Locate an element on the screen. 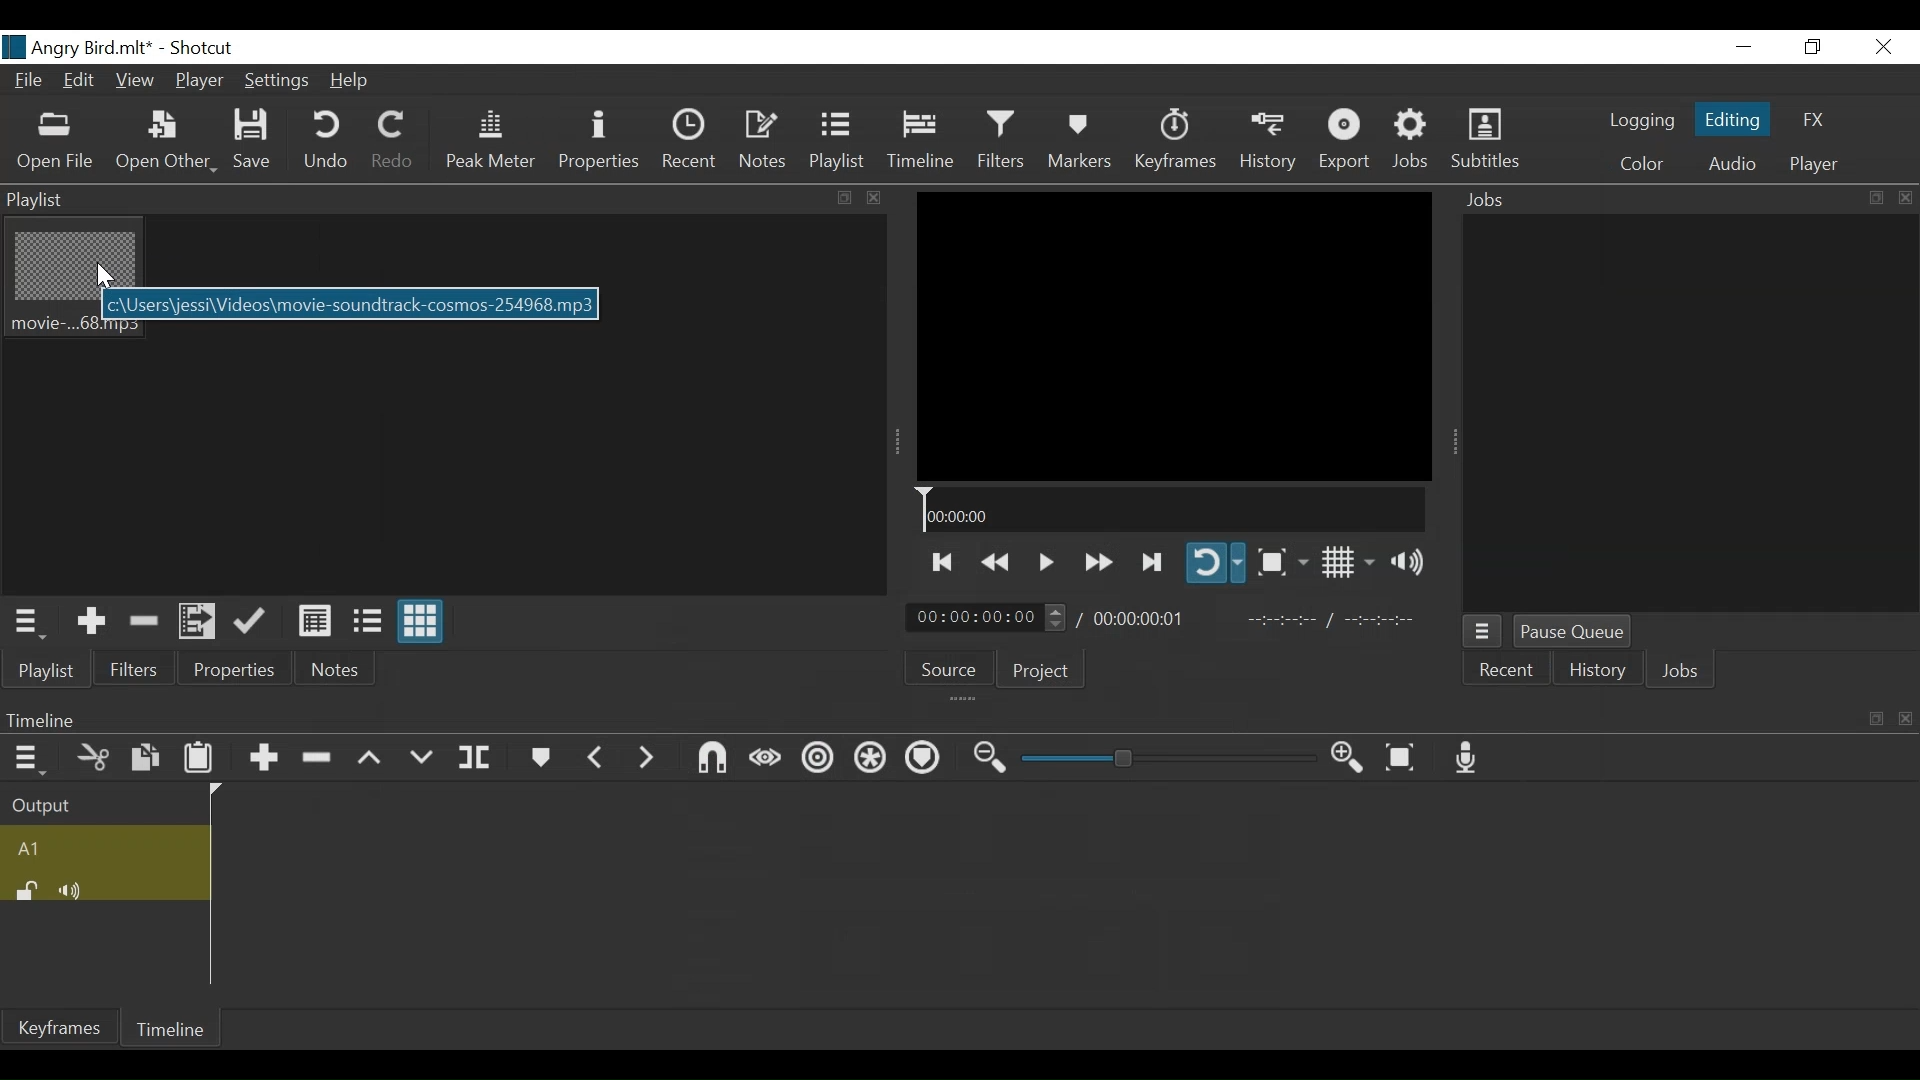 This screenshot has height=1080, width=1920. Overwrite is located at coordinates (423, 756).